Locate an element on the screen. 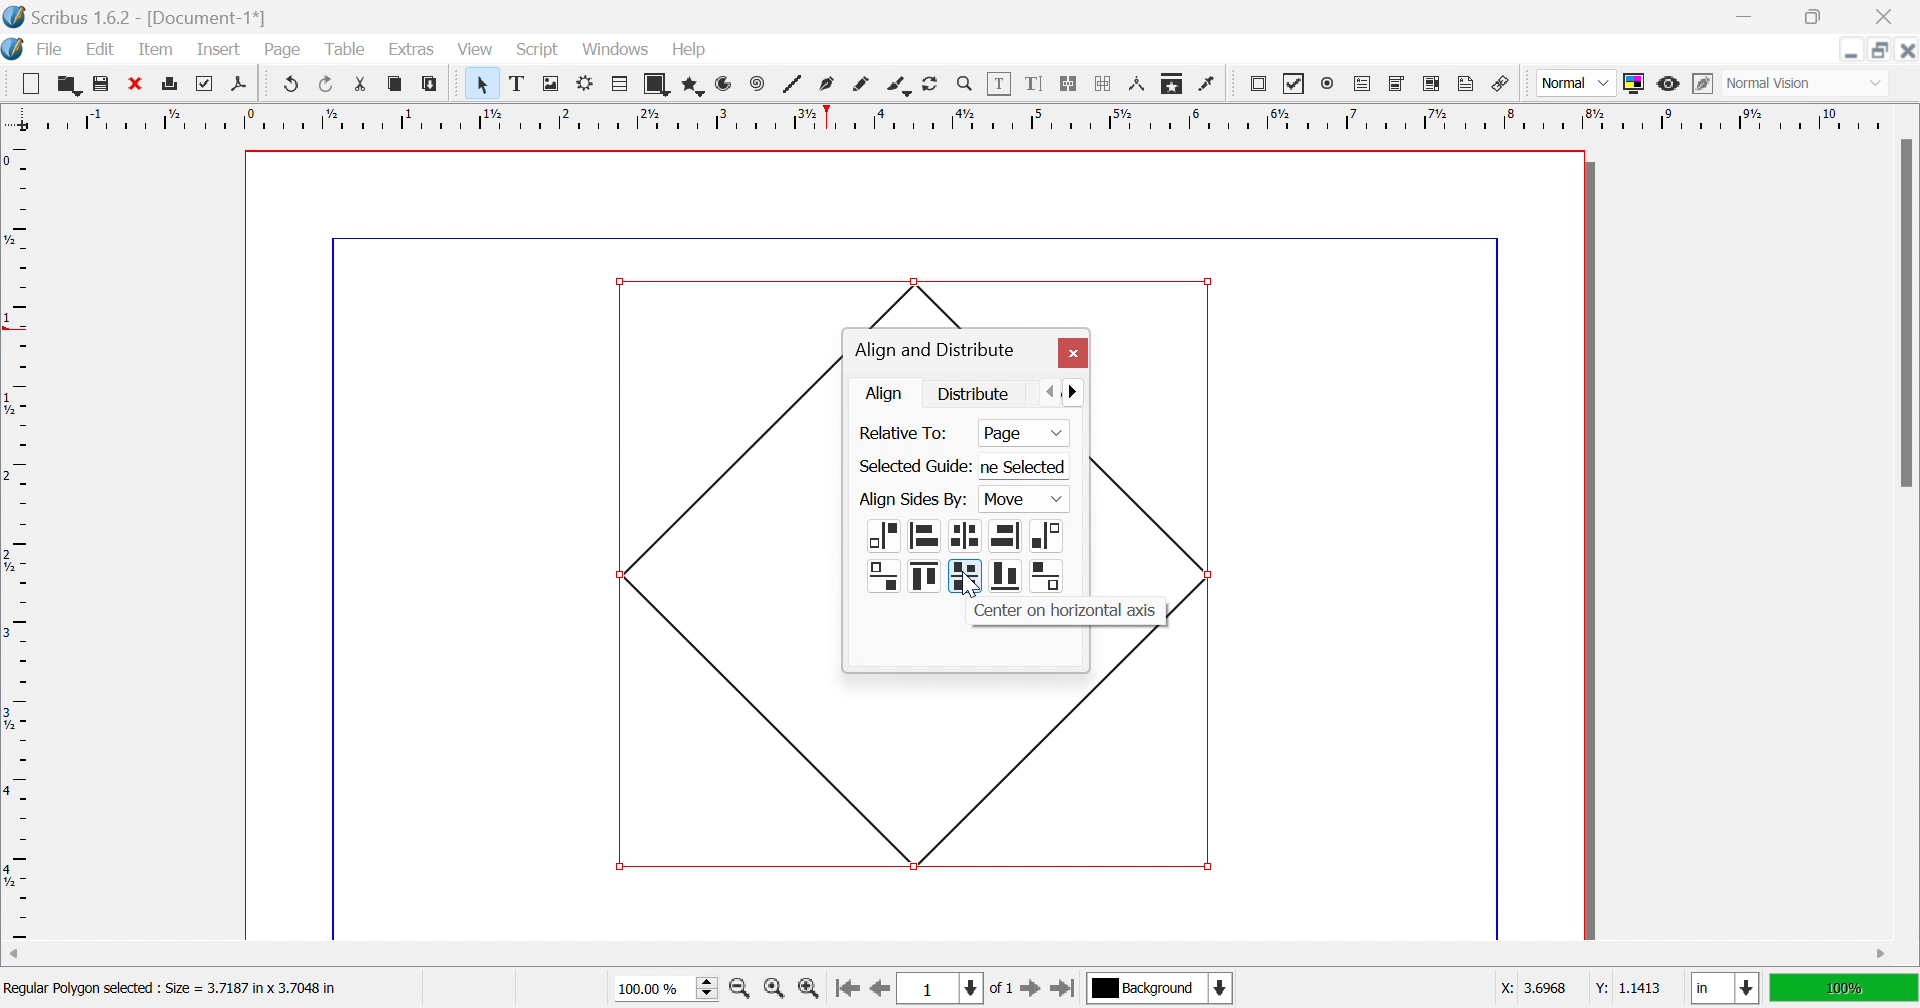 This screenshot has height=1008, width=1920. Paste is located at coordinates (433, 84).